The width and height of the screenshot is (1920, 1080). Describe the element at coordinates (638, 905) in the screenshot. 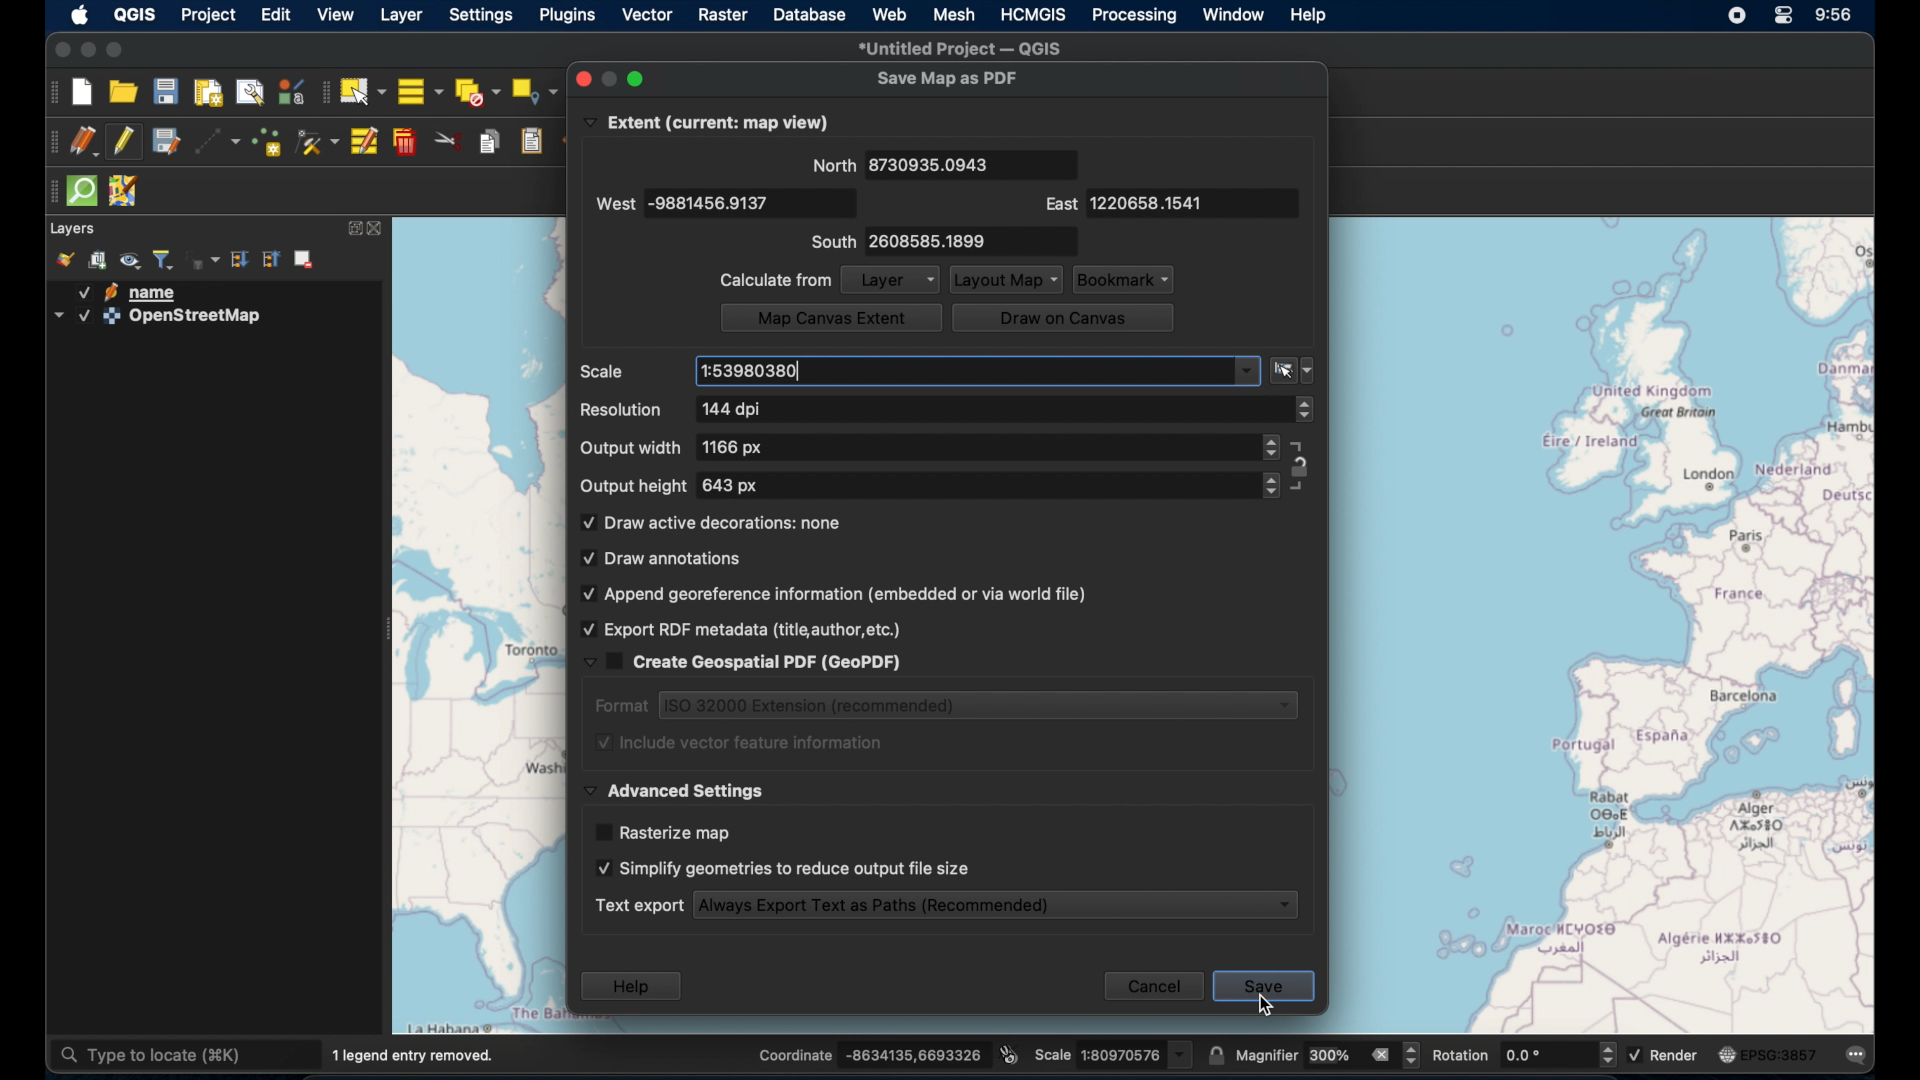

I see `text export` at that location.